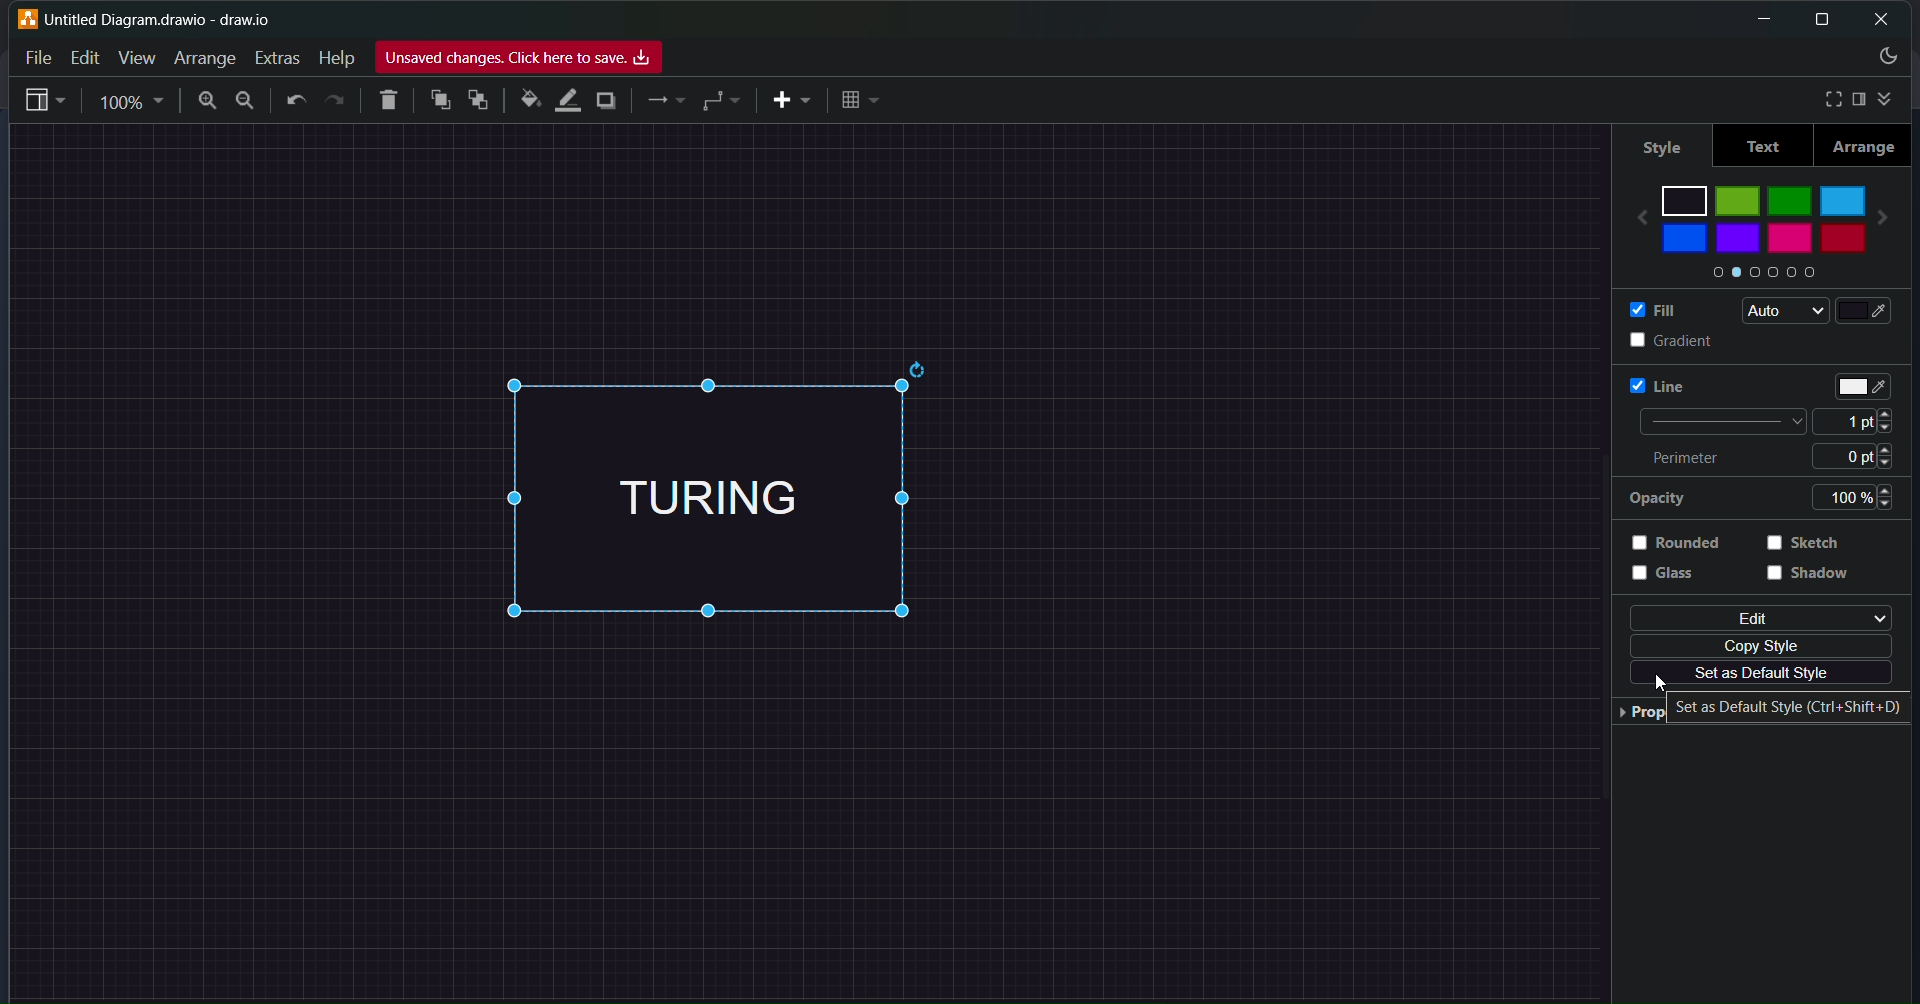 This screenshot has width=1920, height=1004. What do you see at coordinates (1876, 311) in the screenshot?
I see `fill color` at bounding box center [1876, 311].